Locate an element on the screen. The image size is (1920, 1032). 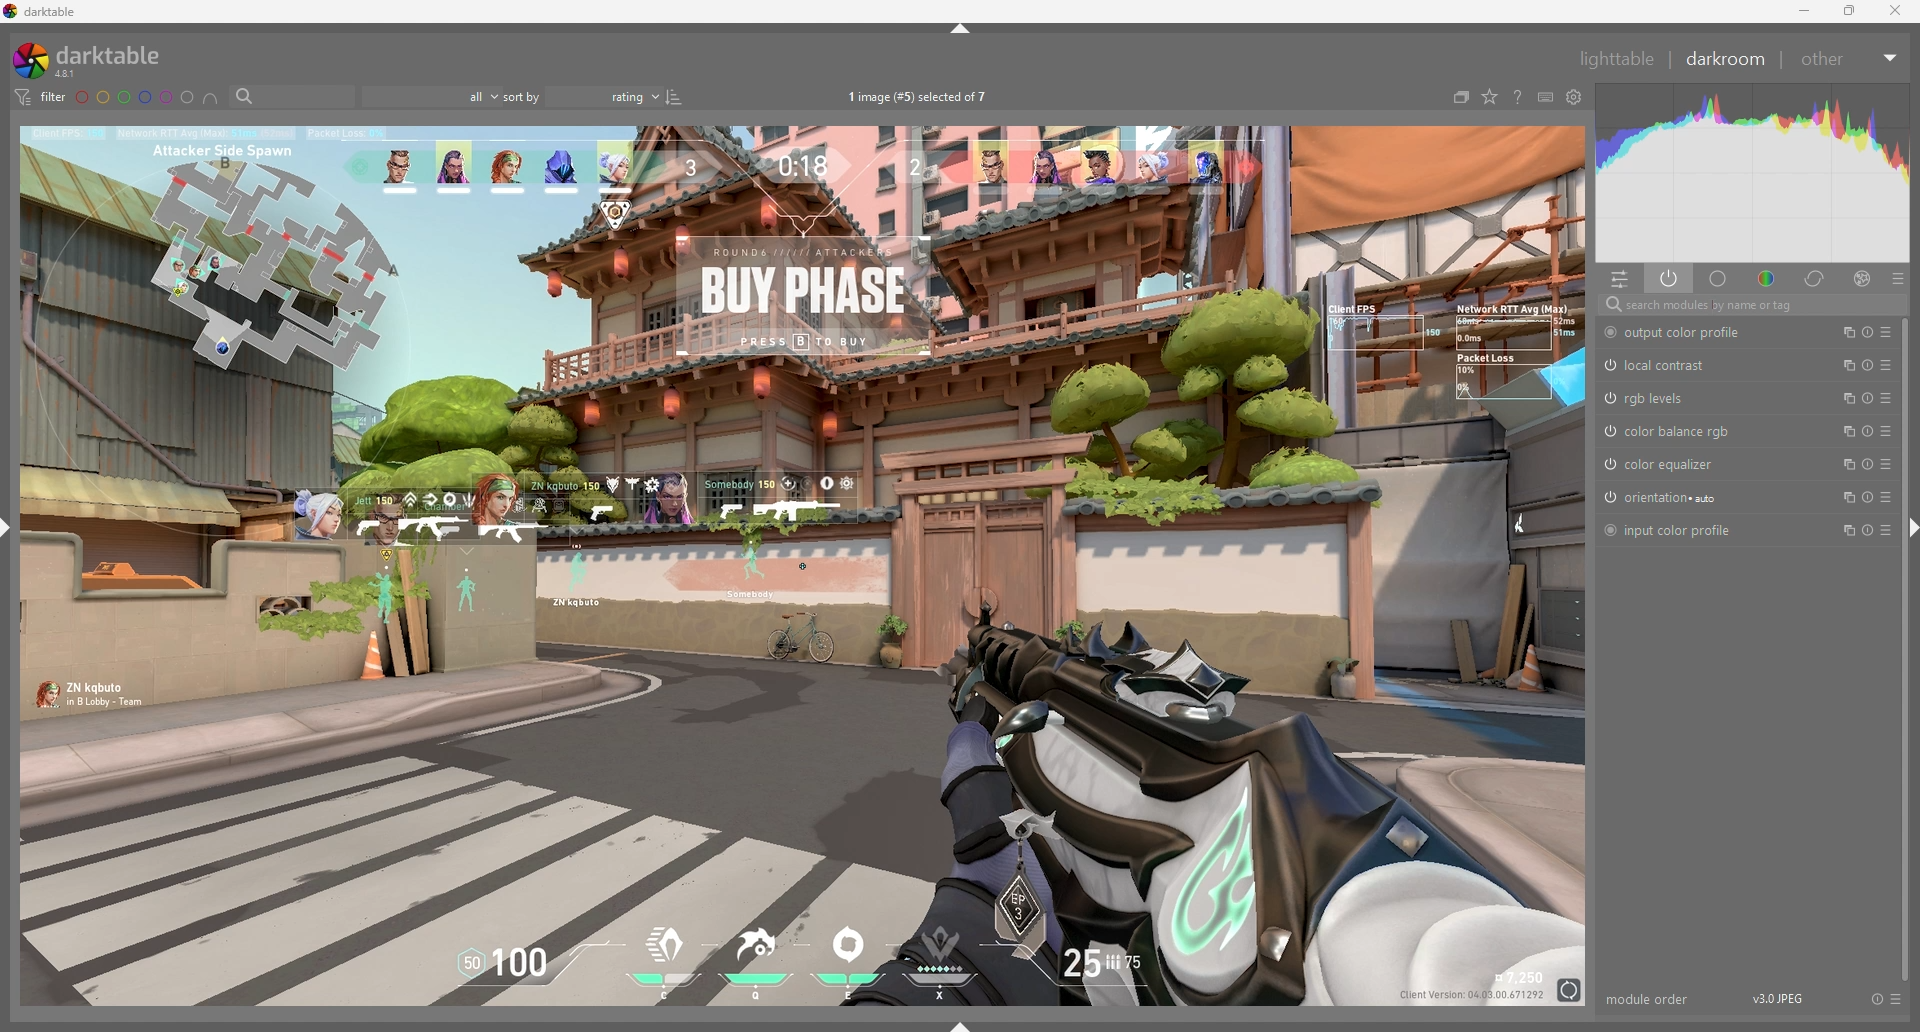
base is located at coordinates (1720, 278).